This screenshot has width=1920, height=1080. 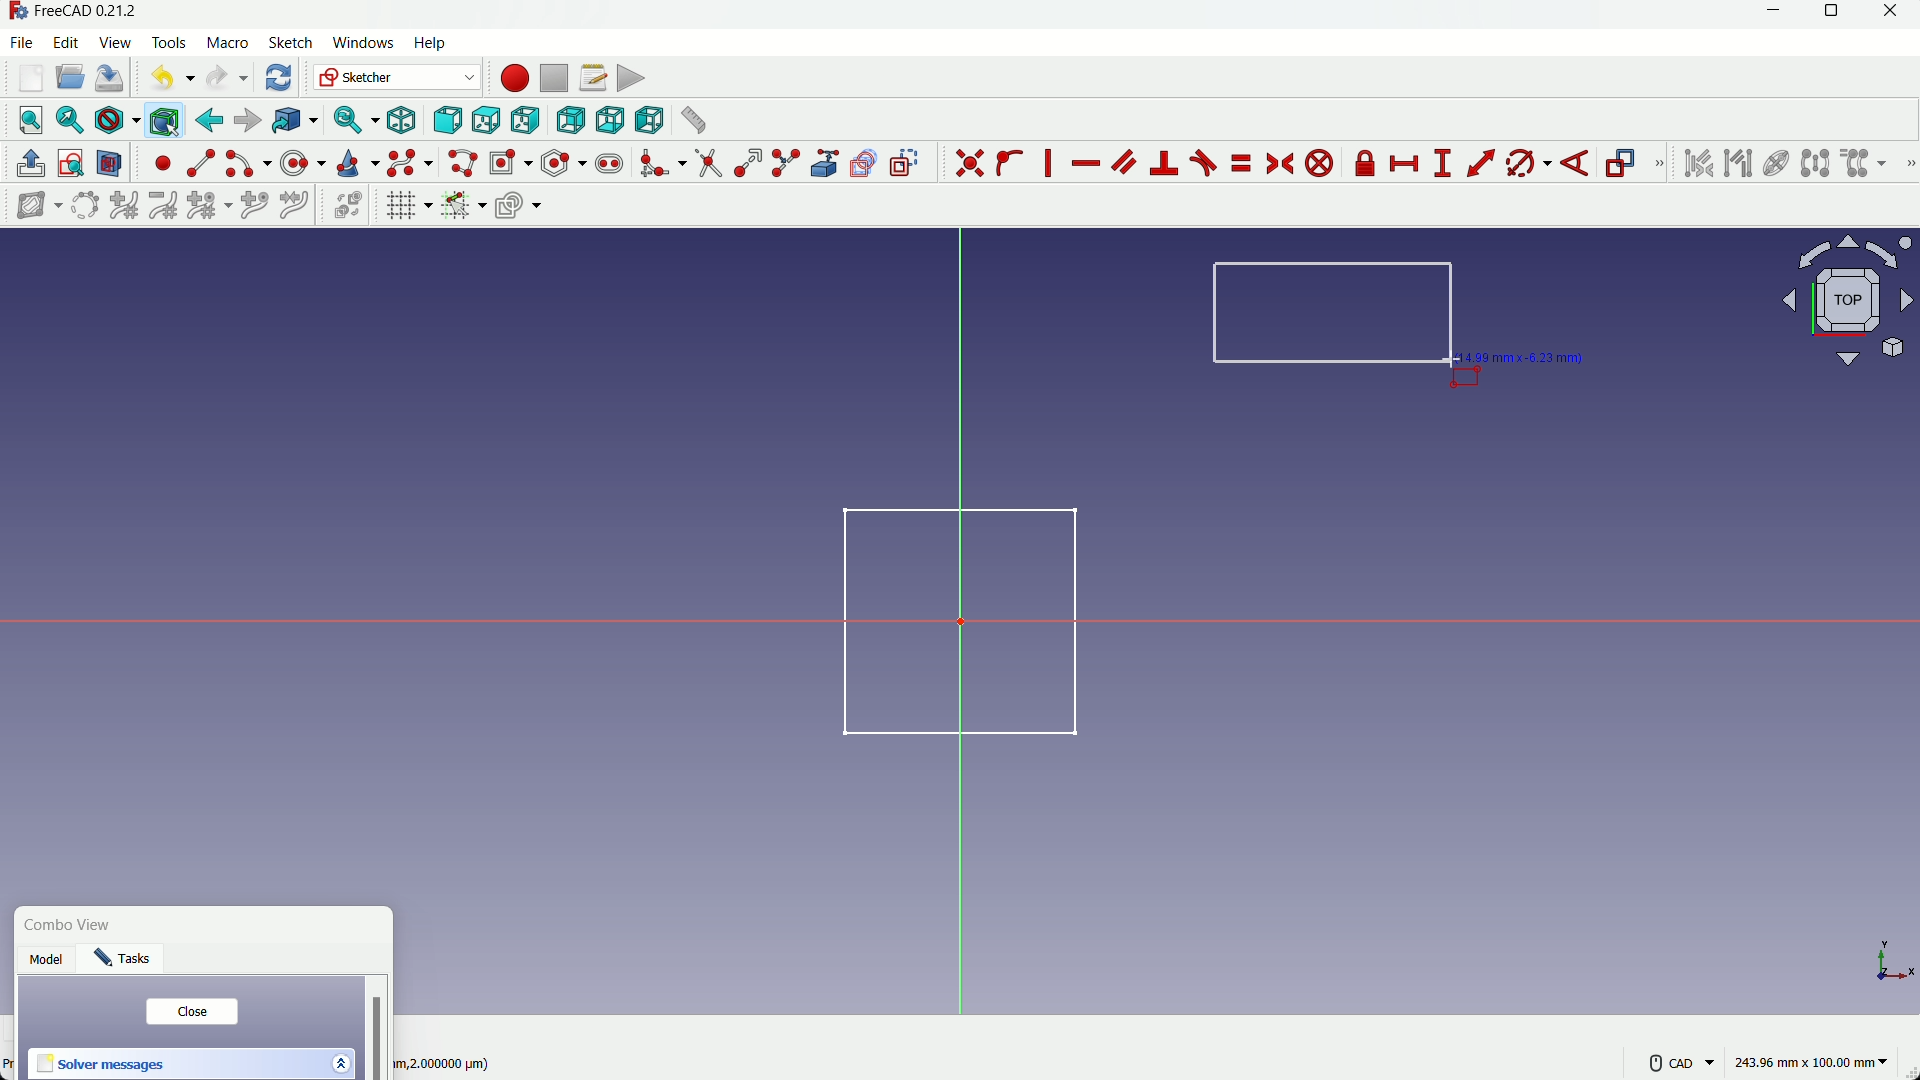 I want to click on constraint angle, so click(x=1577, y=165).